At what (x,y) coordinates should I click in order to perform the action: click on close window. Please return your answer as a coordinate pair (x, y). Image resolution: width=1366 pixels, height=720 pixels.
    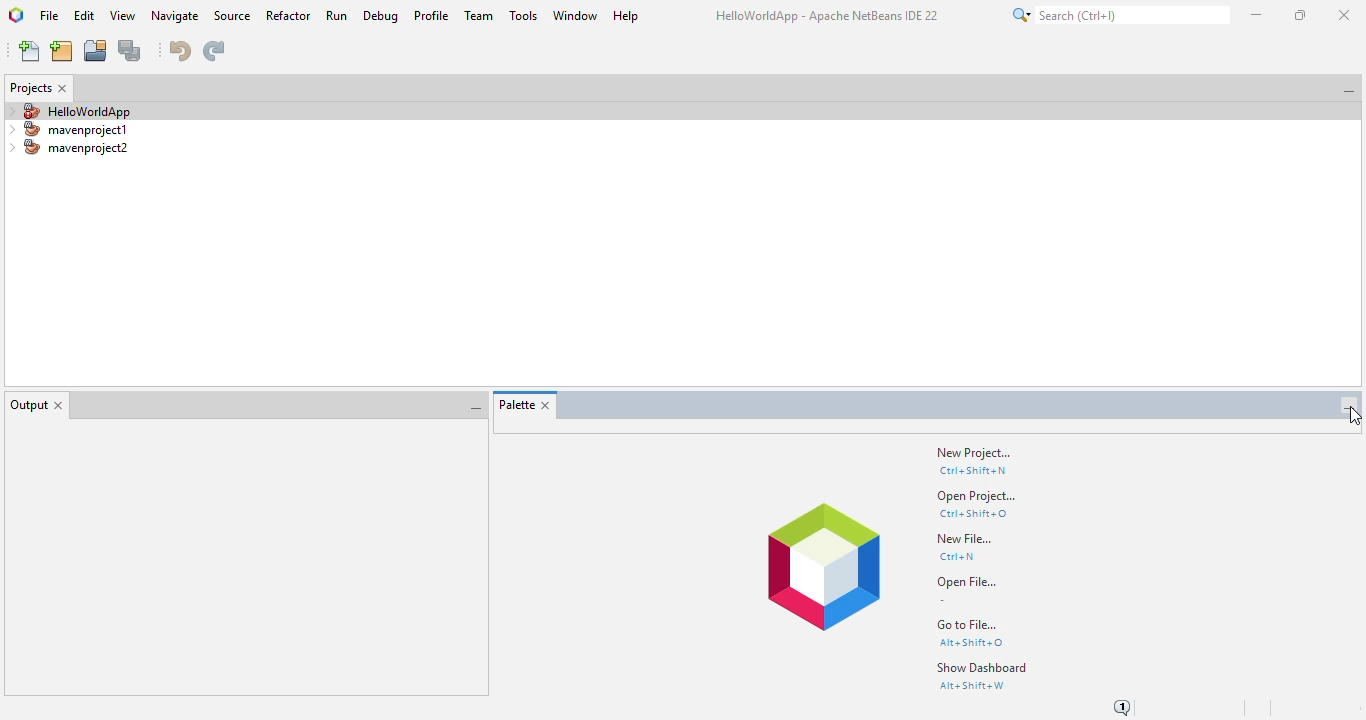
    Looking at the image, I should click on (63, 88).